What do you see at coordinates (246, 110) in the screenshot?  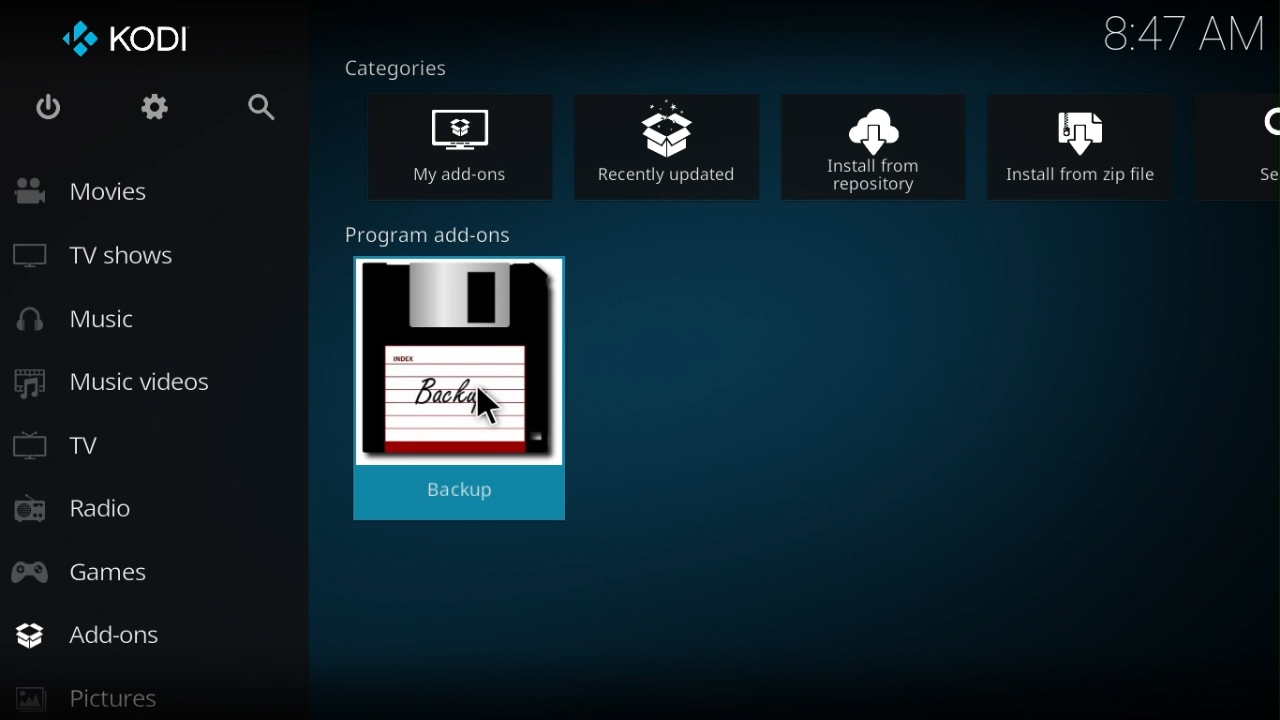 I see `Search` at bounding box center [246, 110].